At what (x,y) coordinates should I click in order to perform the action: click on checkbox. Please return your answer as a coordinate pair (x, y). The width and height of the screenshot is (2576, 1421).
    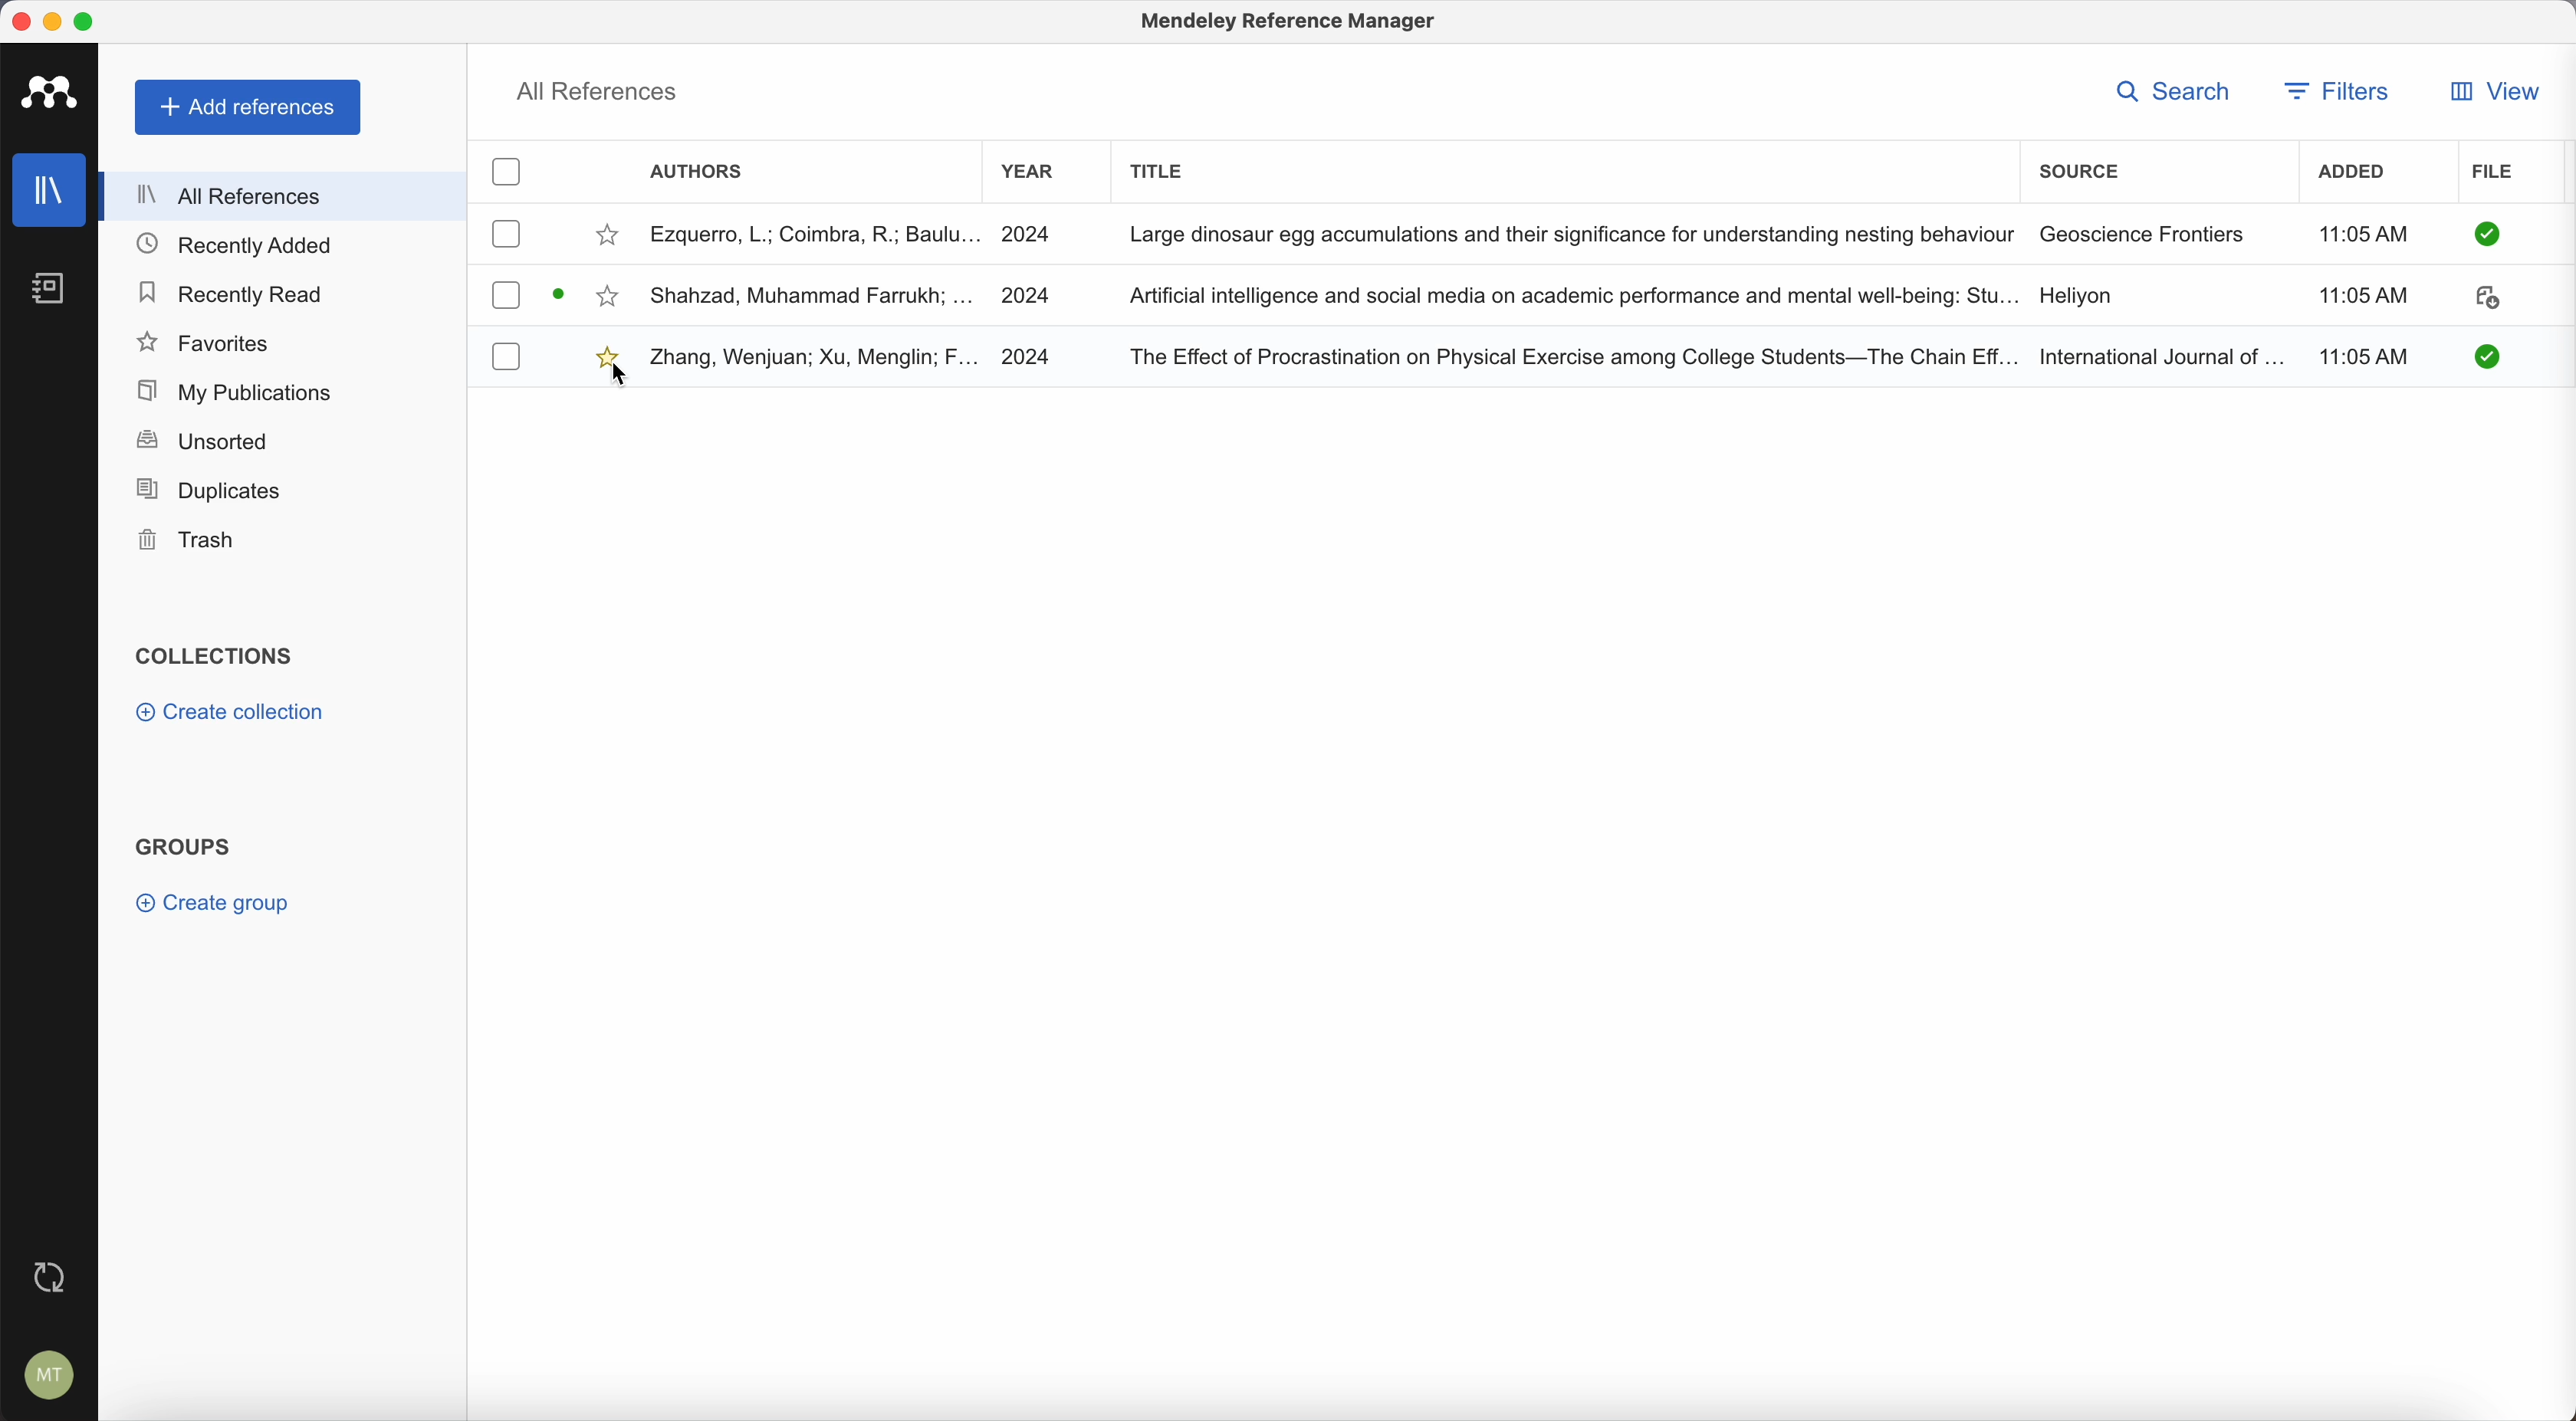
    Looking at the image, I should click on (506, 174).